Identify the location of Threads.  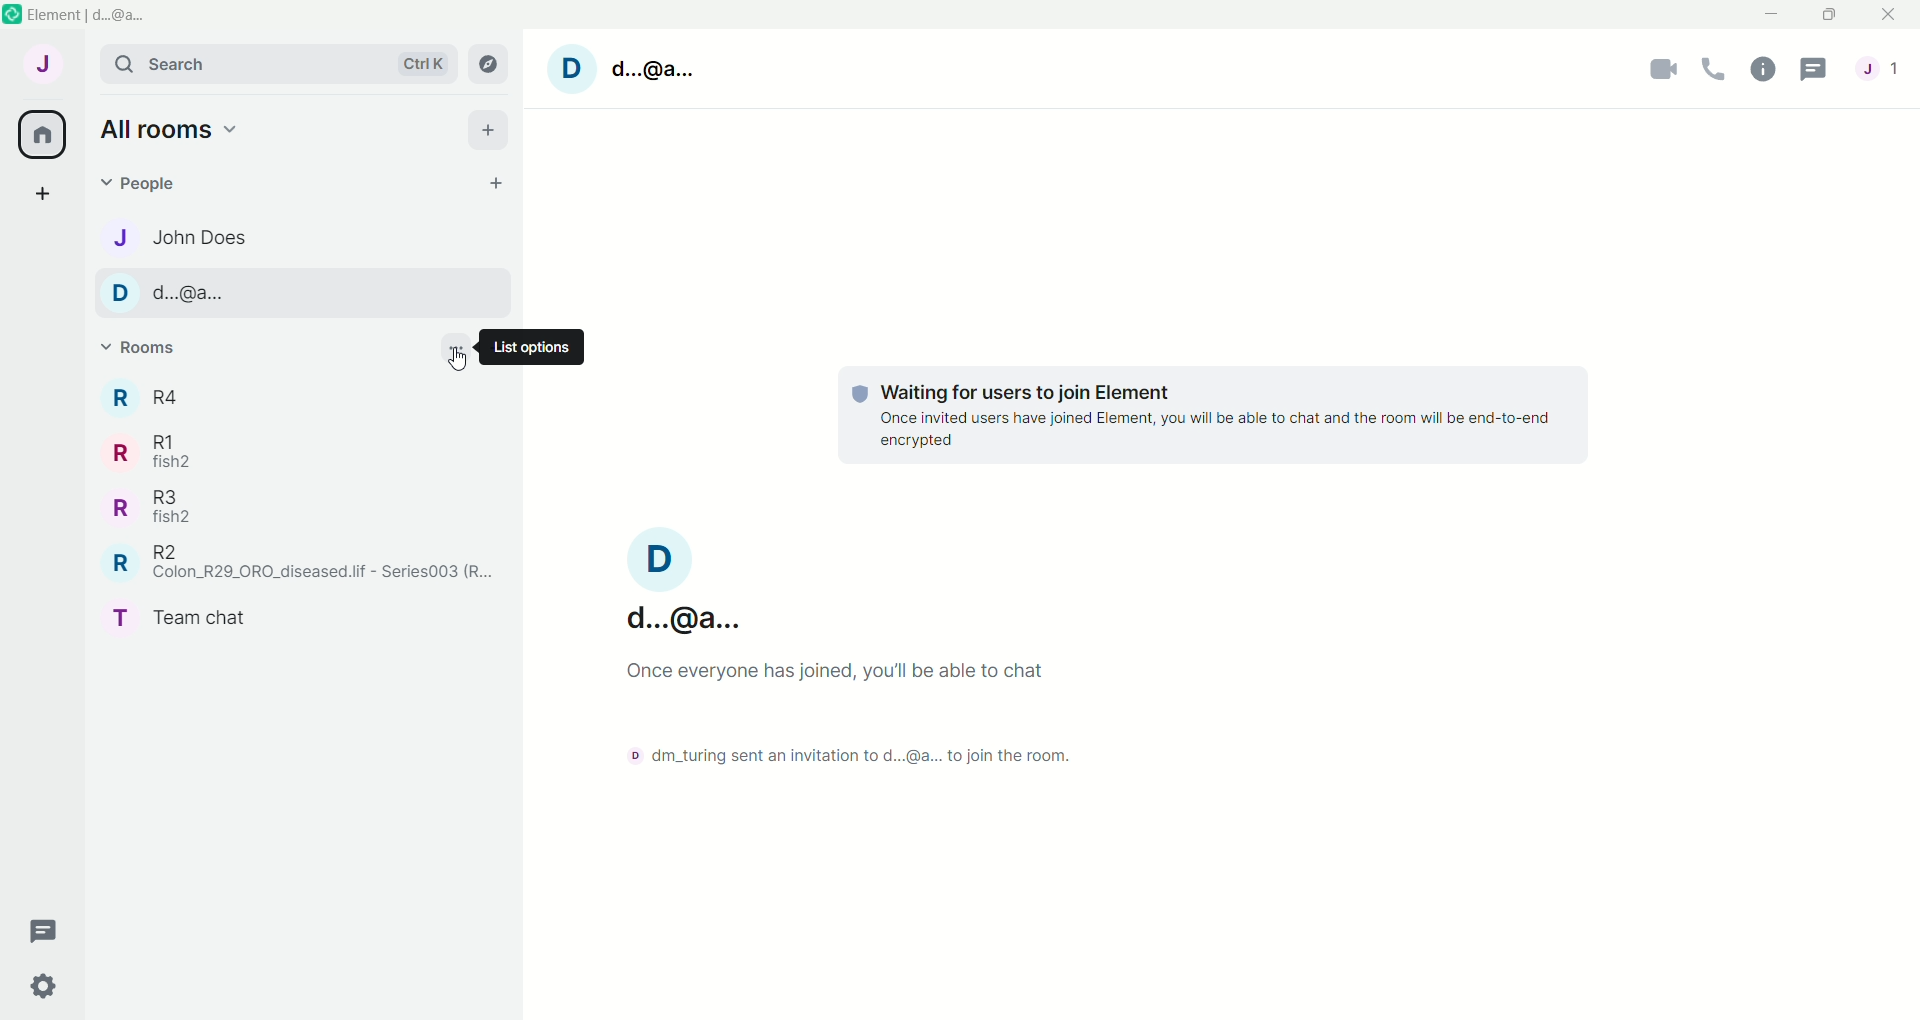
(49, 930).